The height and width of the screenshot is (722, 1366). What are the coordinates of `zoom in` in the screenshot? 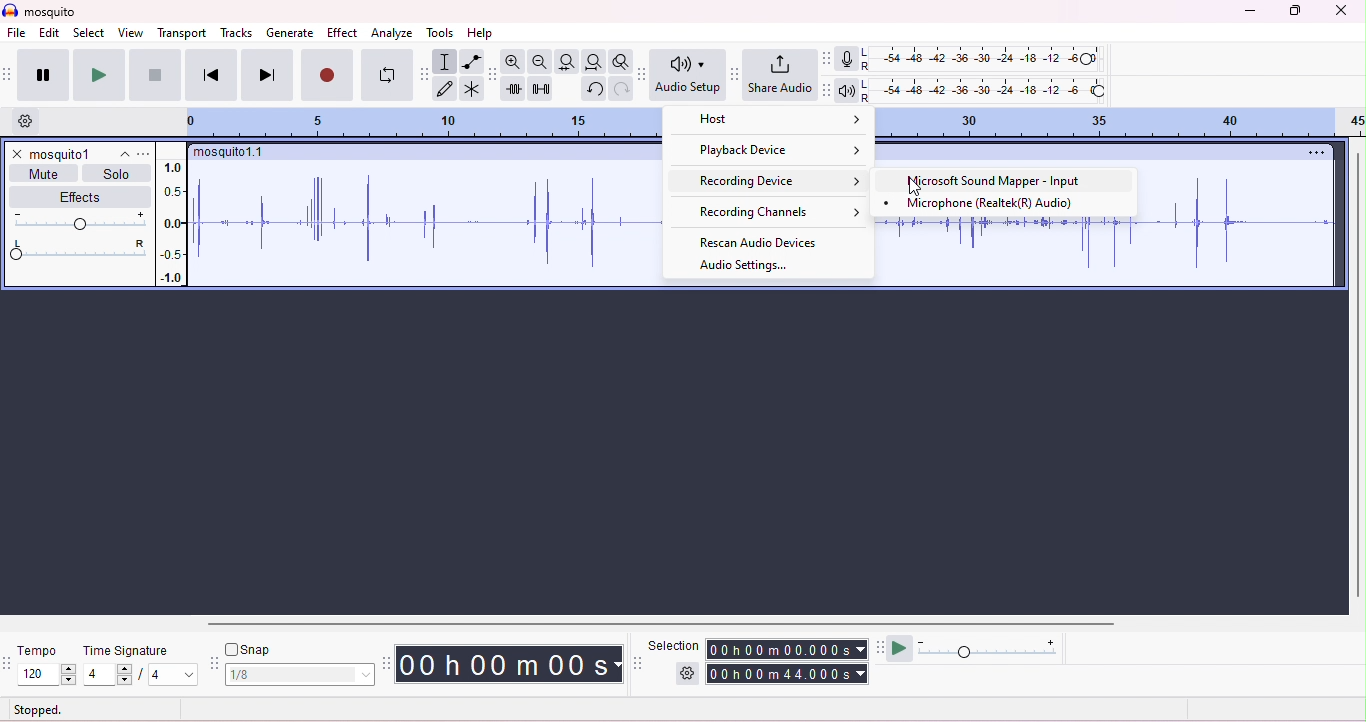 It's located at (513, 61).